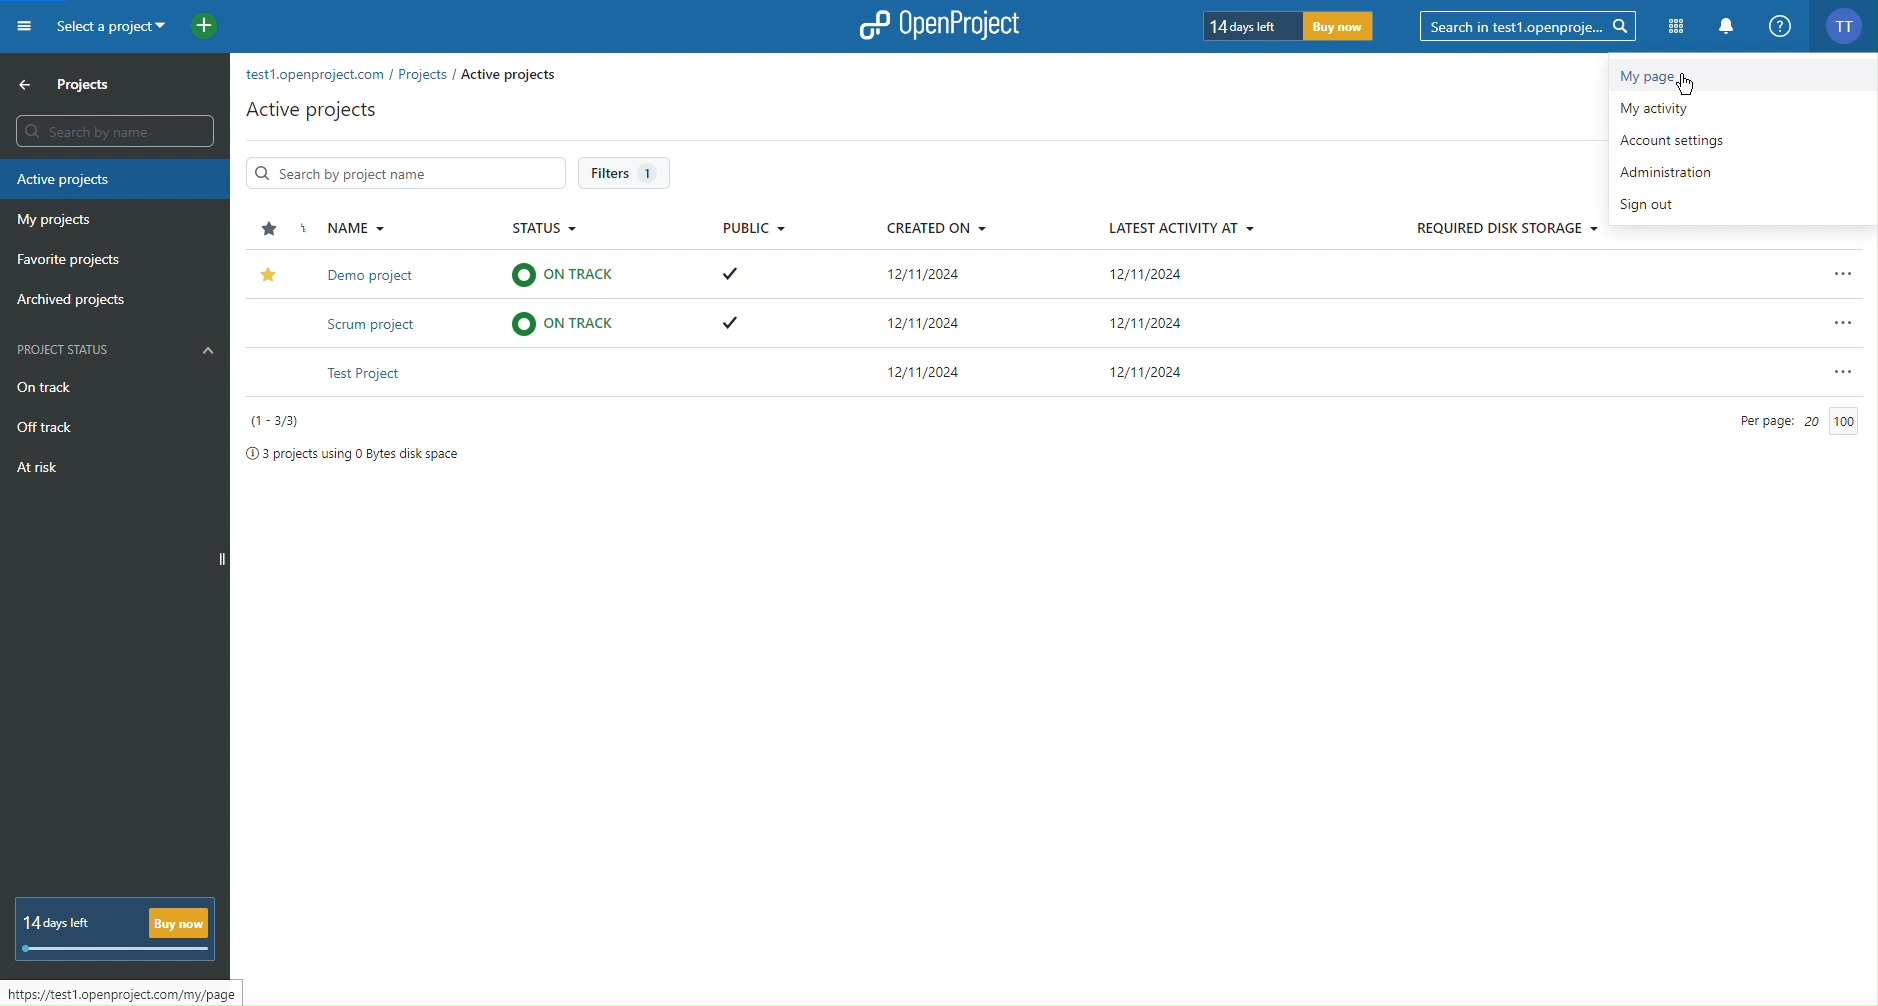 This screenshot has width=1878, height=1006. I want to click on test1.openproject.com/Projects/Active Projects, so click(399, 74).